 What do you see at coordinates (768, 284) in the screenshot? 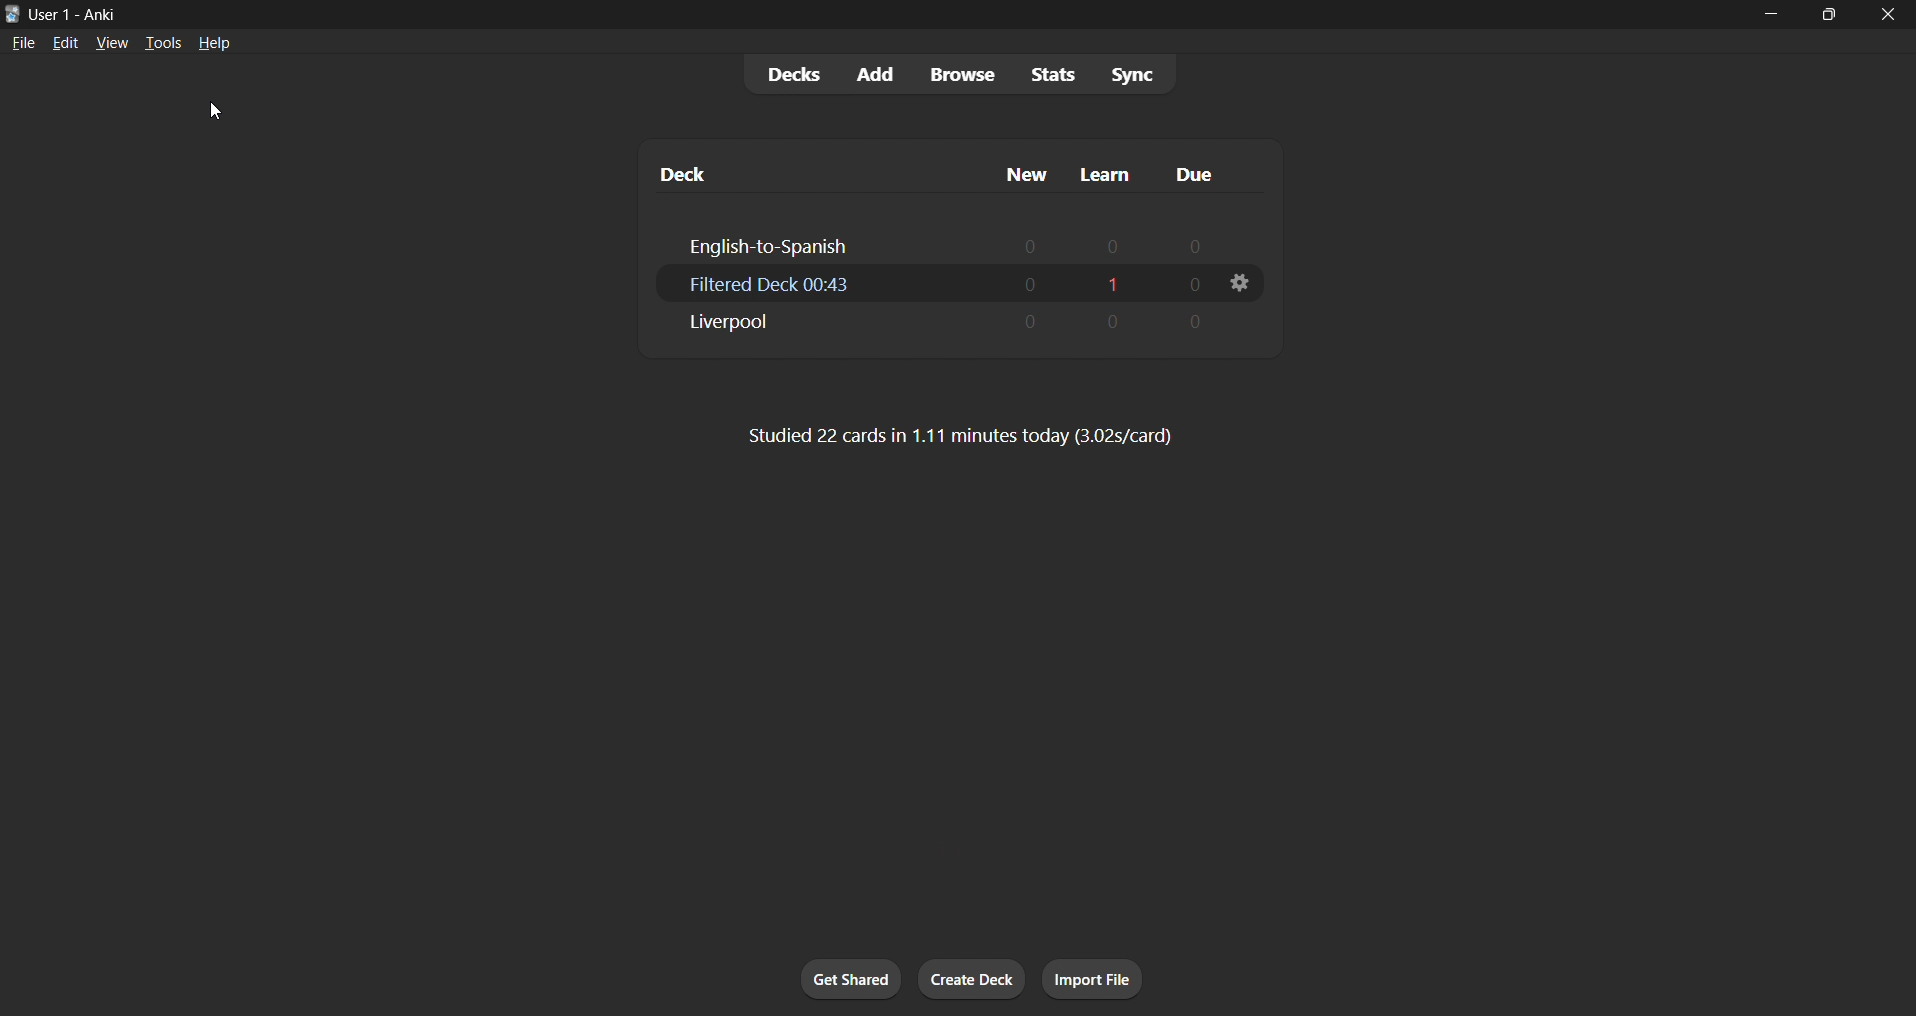
I see `filtered deck` at bounding box center [768, 284].